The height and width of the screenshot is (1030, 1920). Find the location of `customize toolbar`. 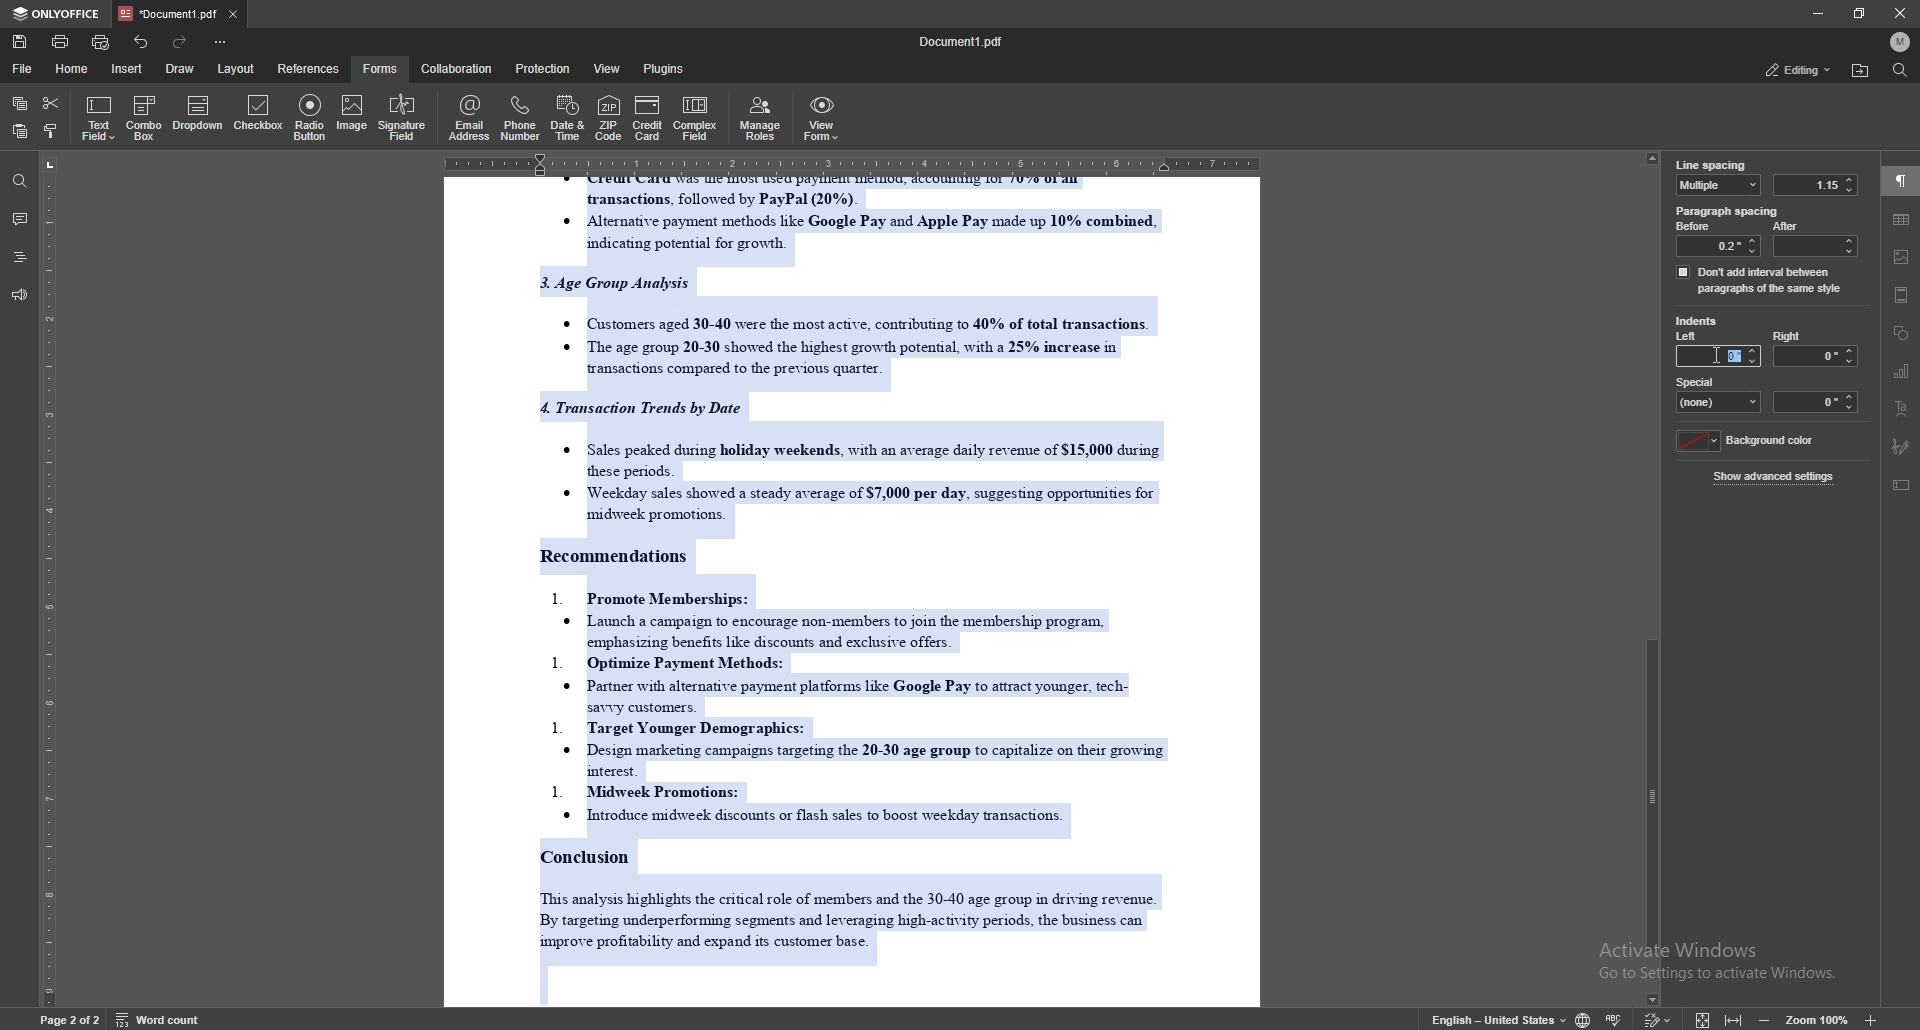

customize toolbar is located at coordinates (219, 41).